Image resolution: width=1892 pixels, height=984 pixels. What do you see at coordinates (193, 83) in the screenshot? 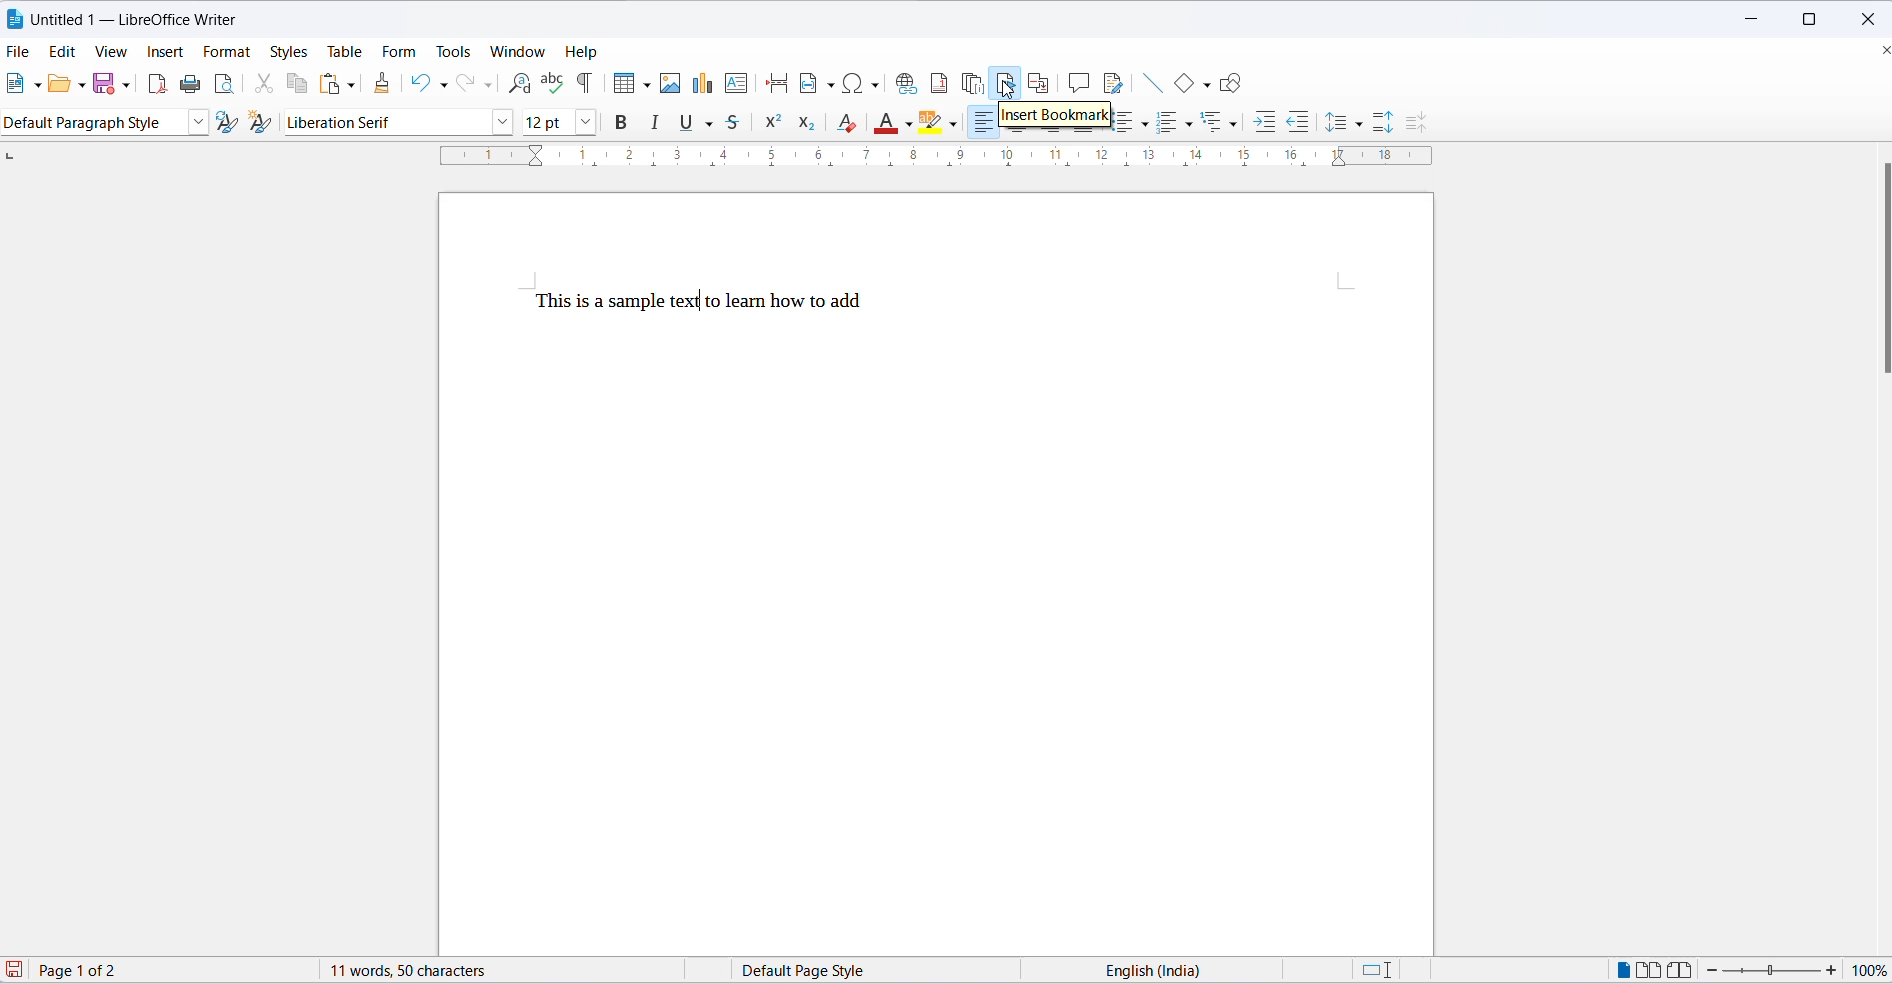
I see `print` at bounding box center [193, 83].